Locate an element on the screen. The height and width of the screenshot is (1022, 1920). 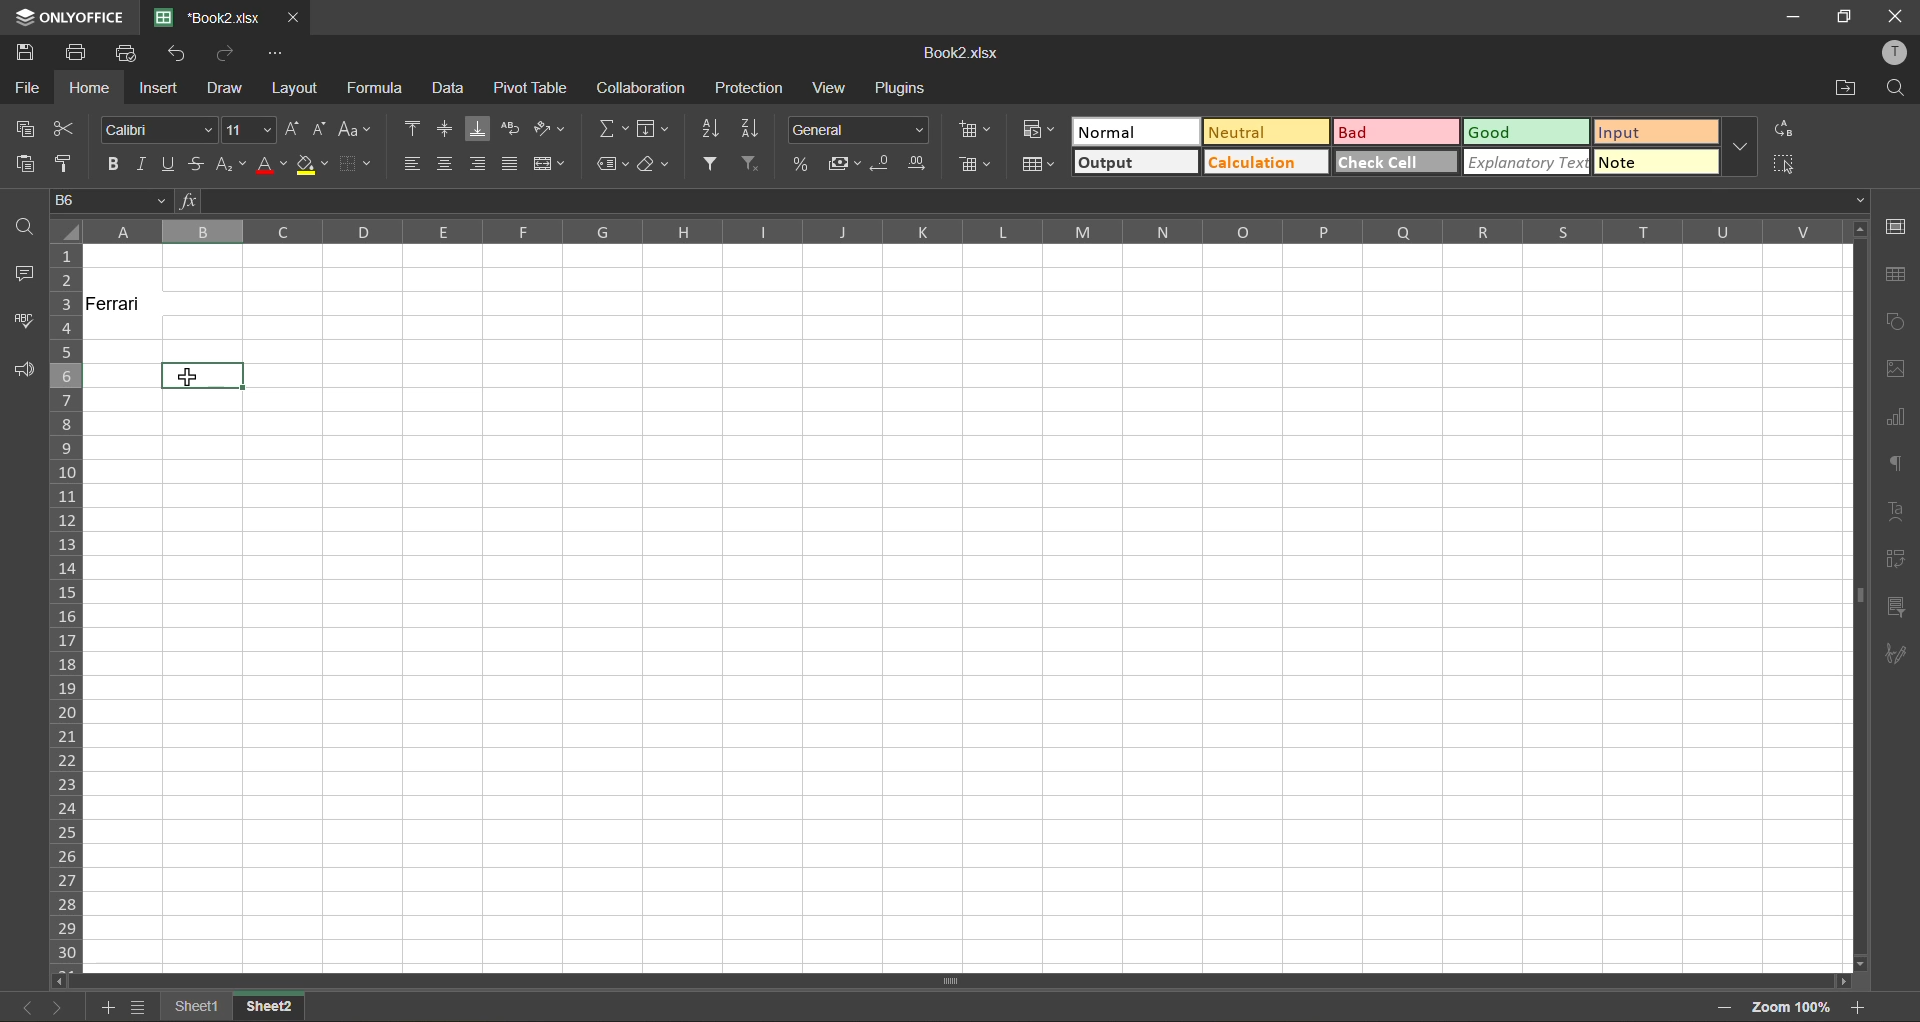
file is located at coordinates (26, 87).